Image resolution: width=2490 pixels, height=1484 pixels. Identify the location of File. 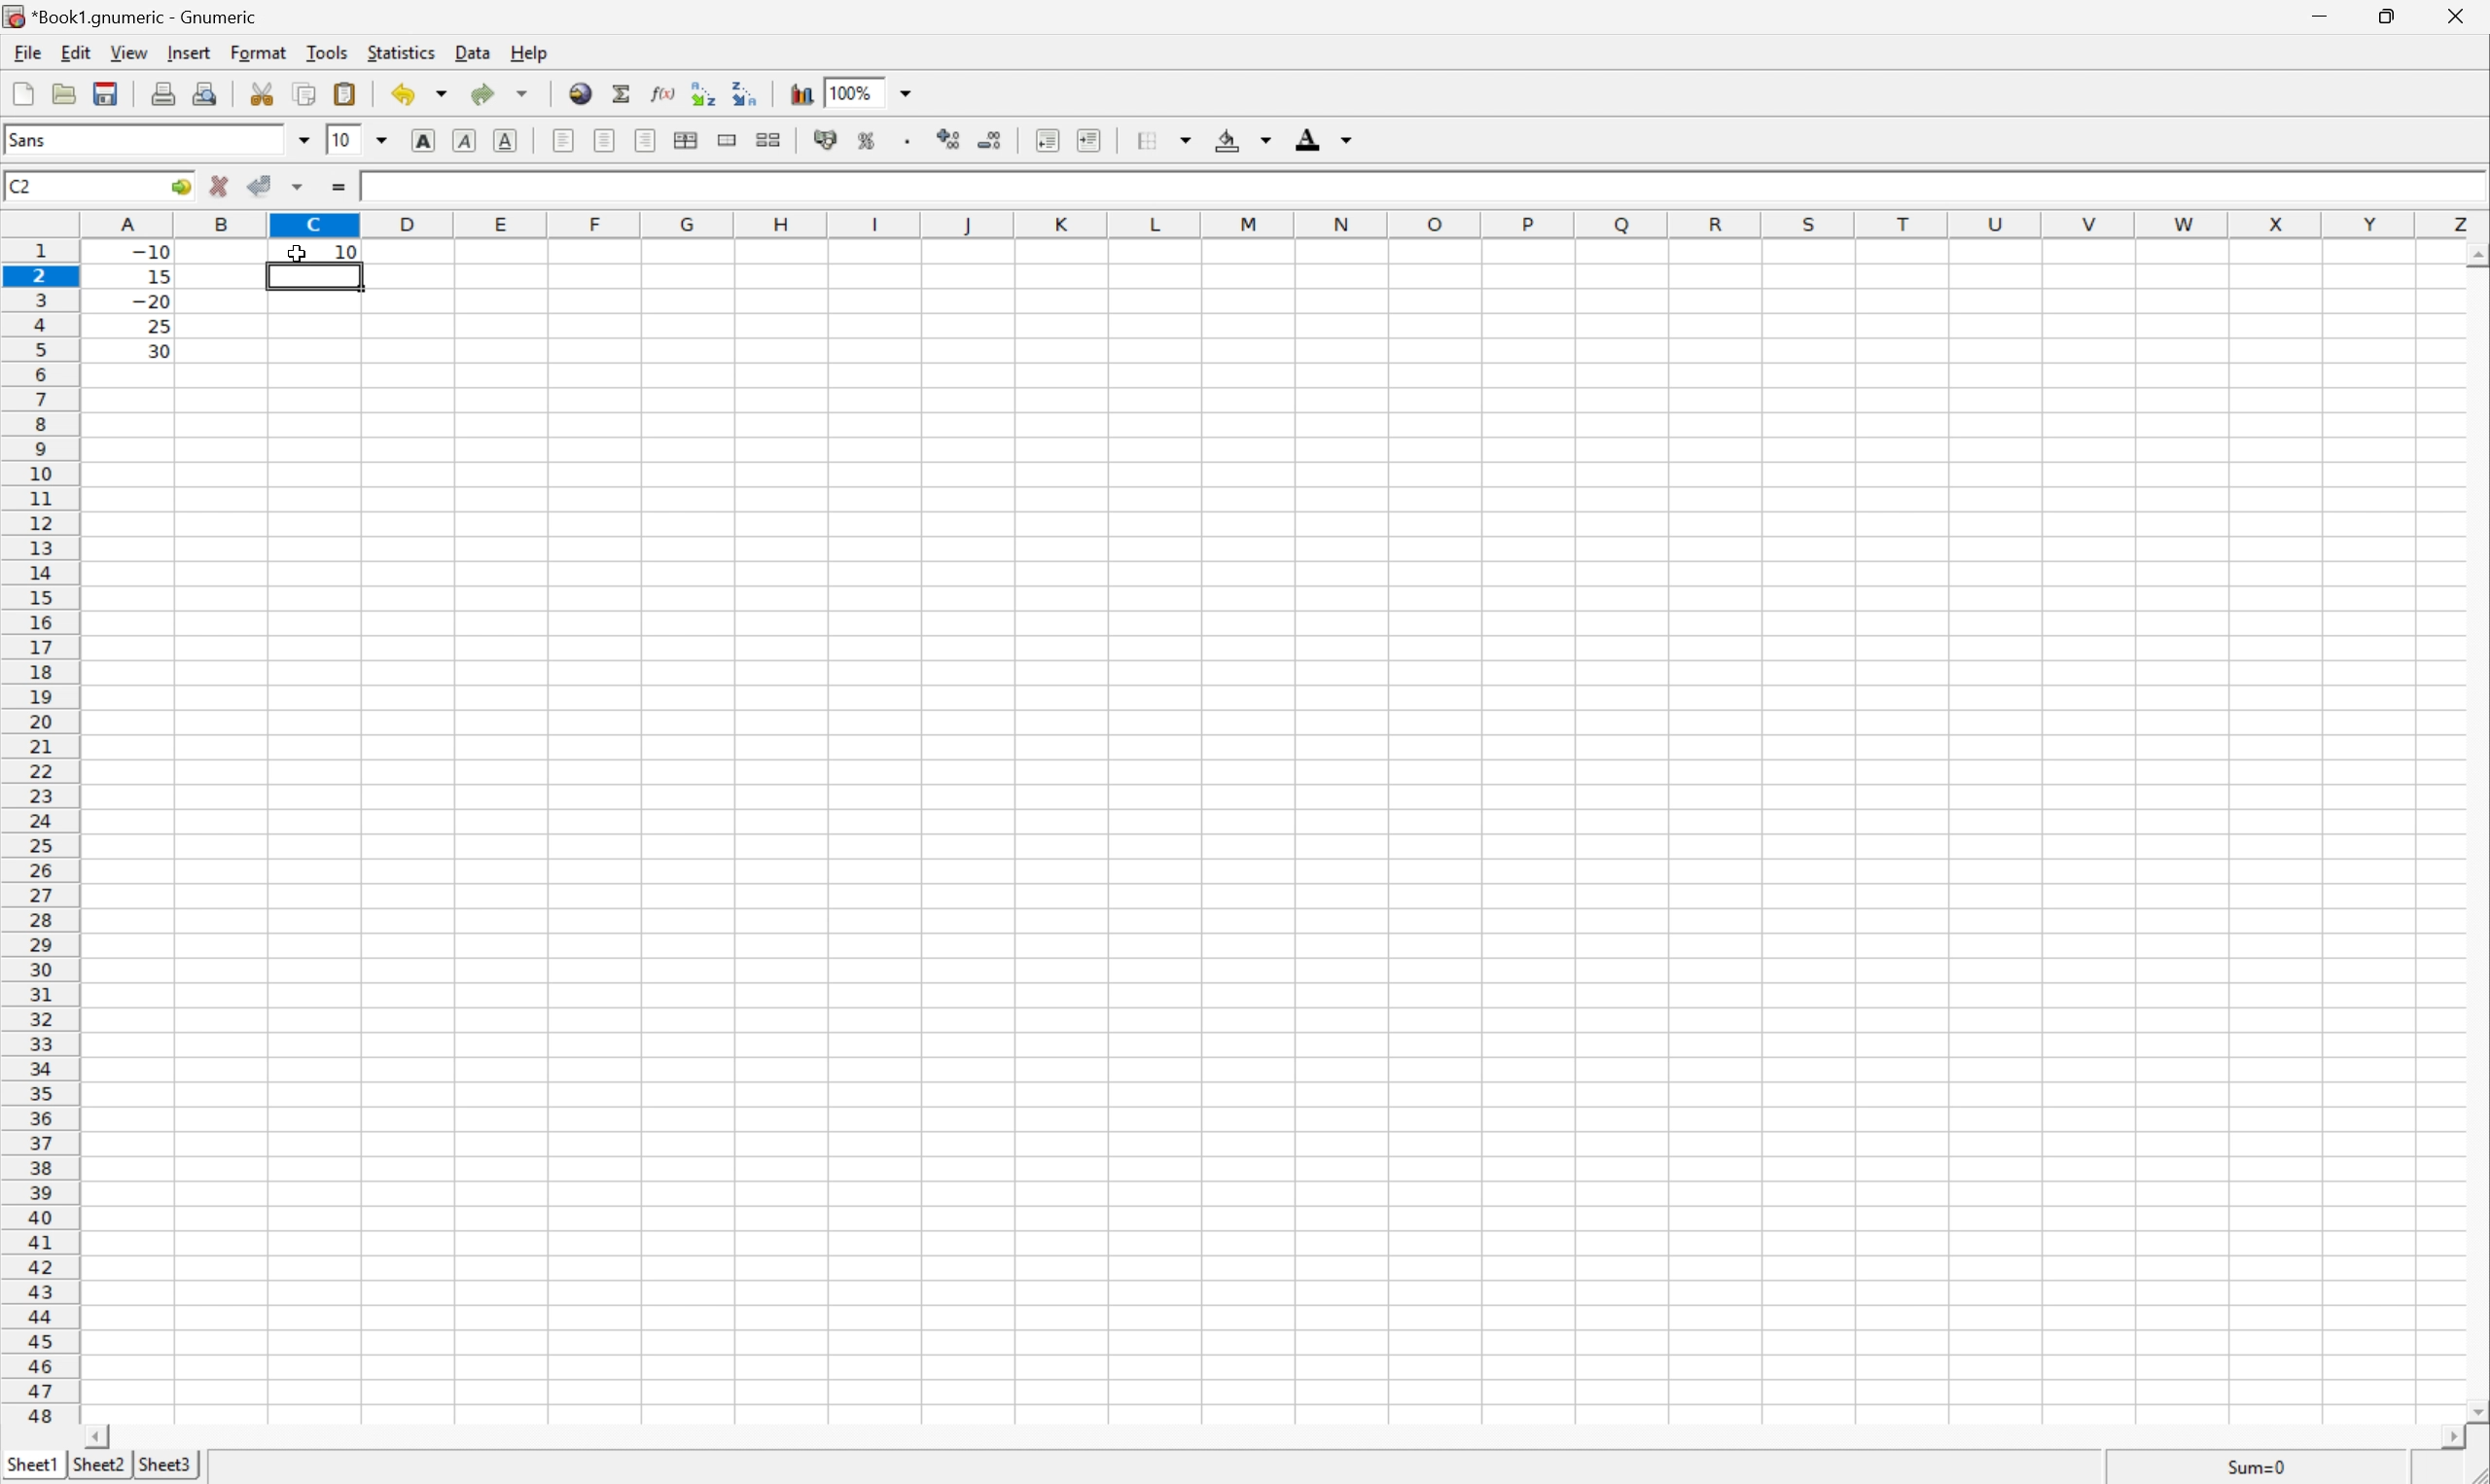
(23, 95).